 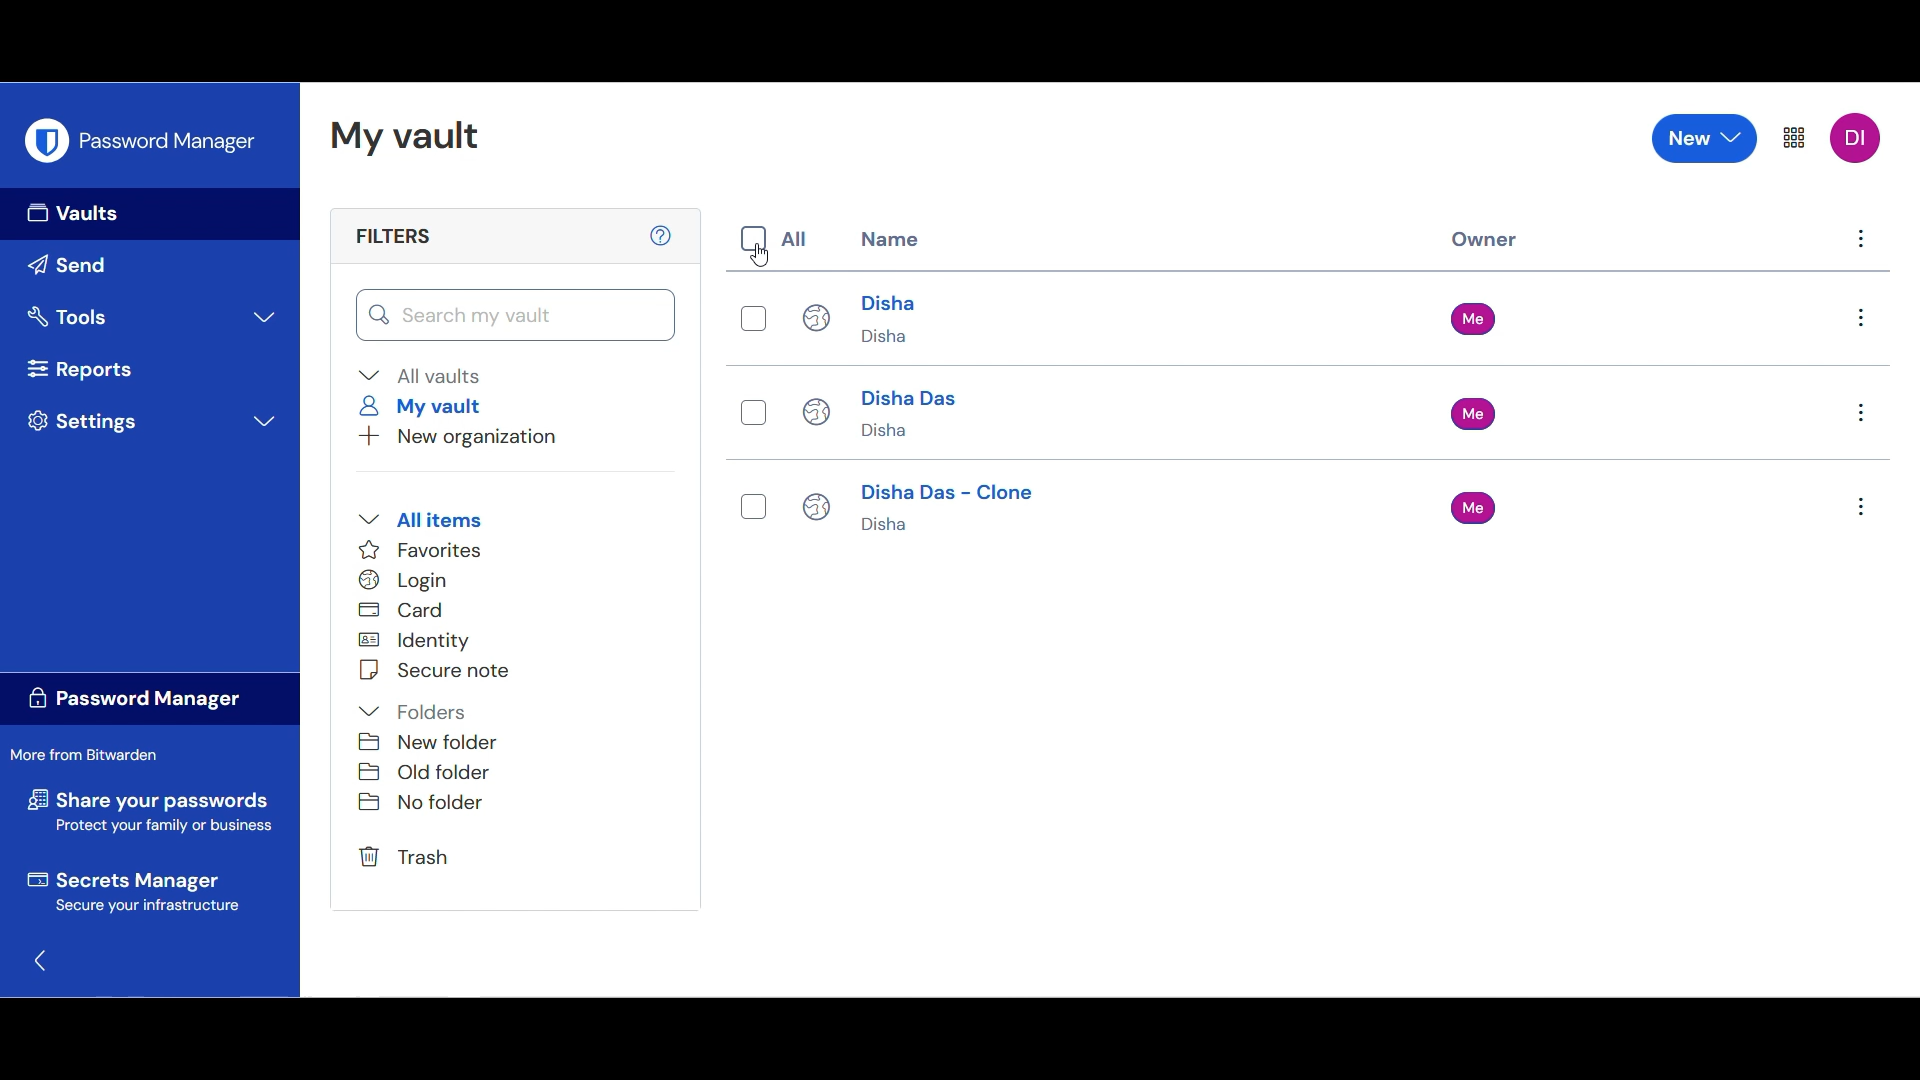 What do you see at coordinates (150, 266) in the screenshot?
I see `Send` at bounding box center [150, 266].